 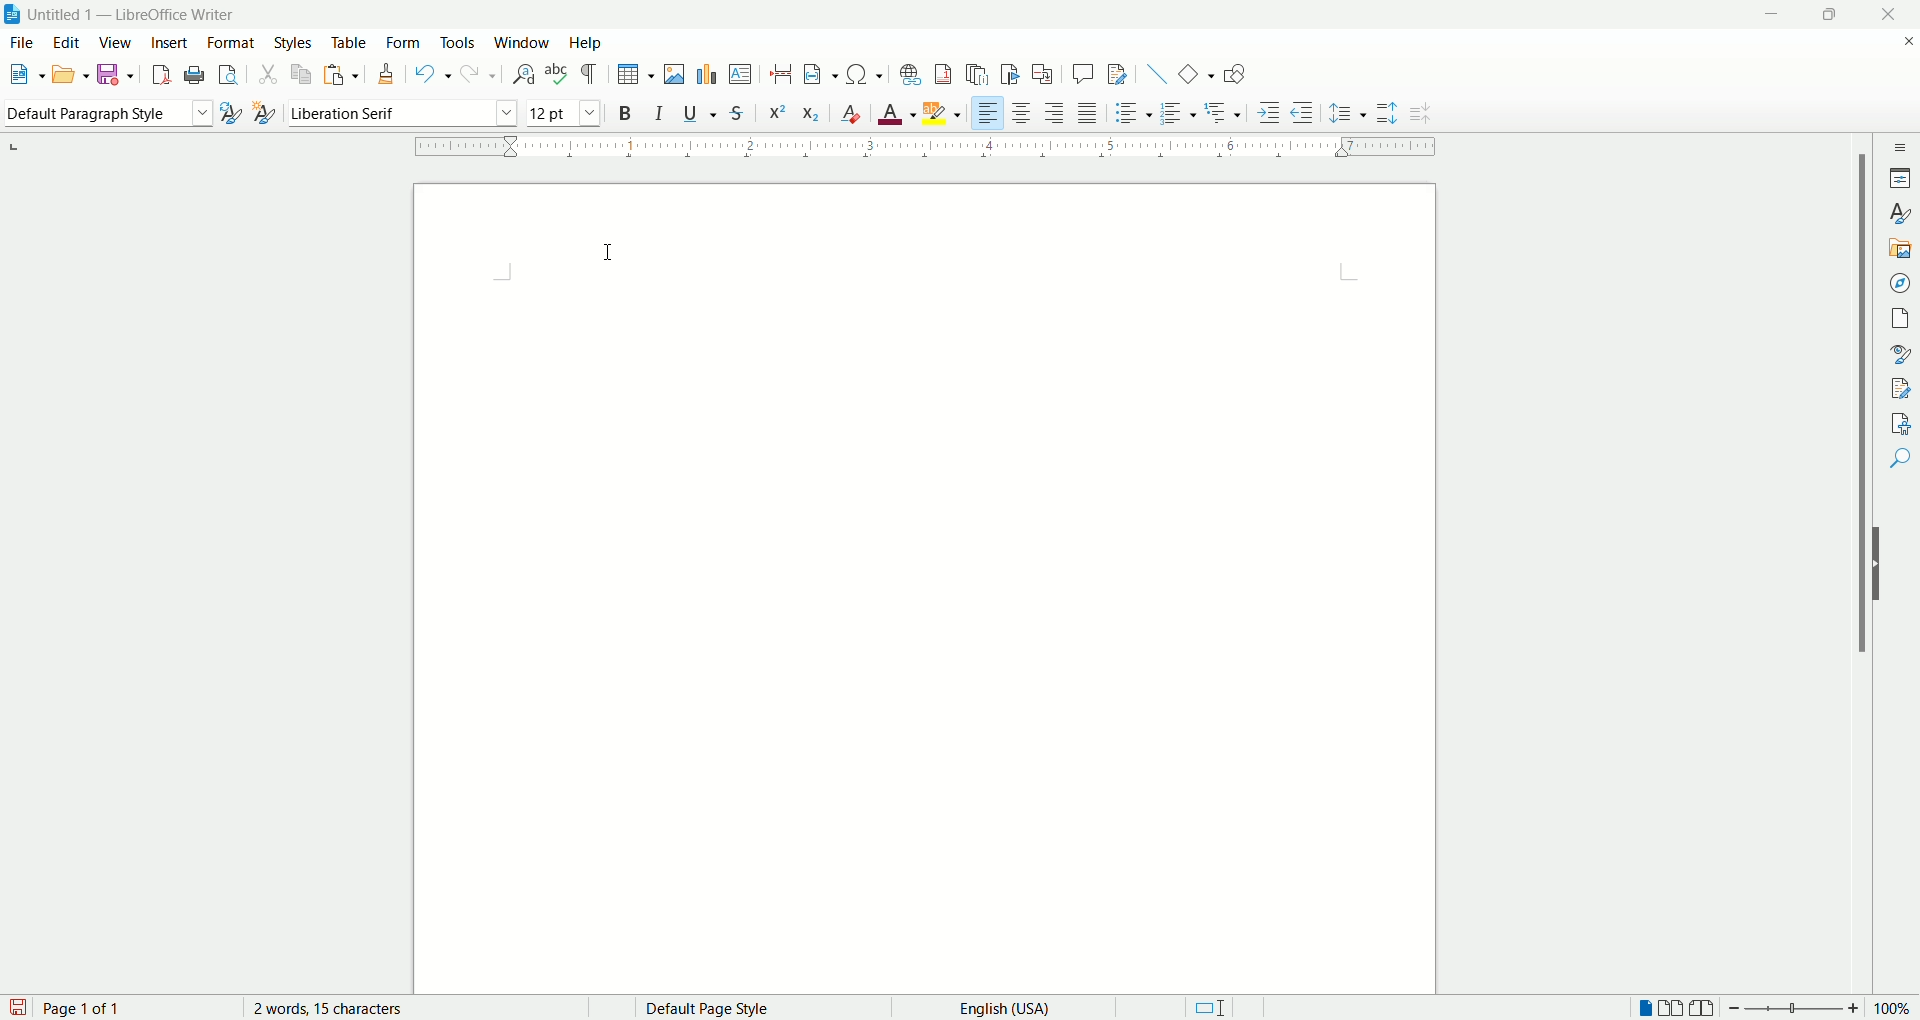 I want to click on insert bookmark, so click(x=1011, y=73).